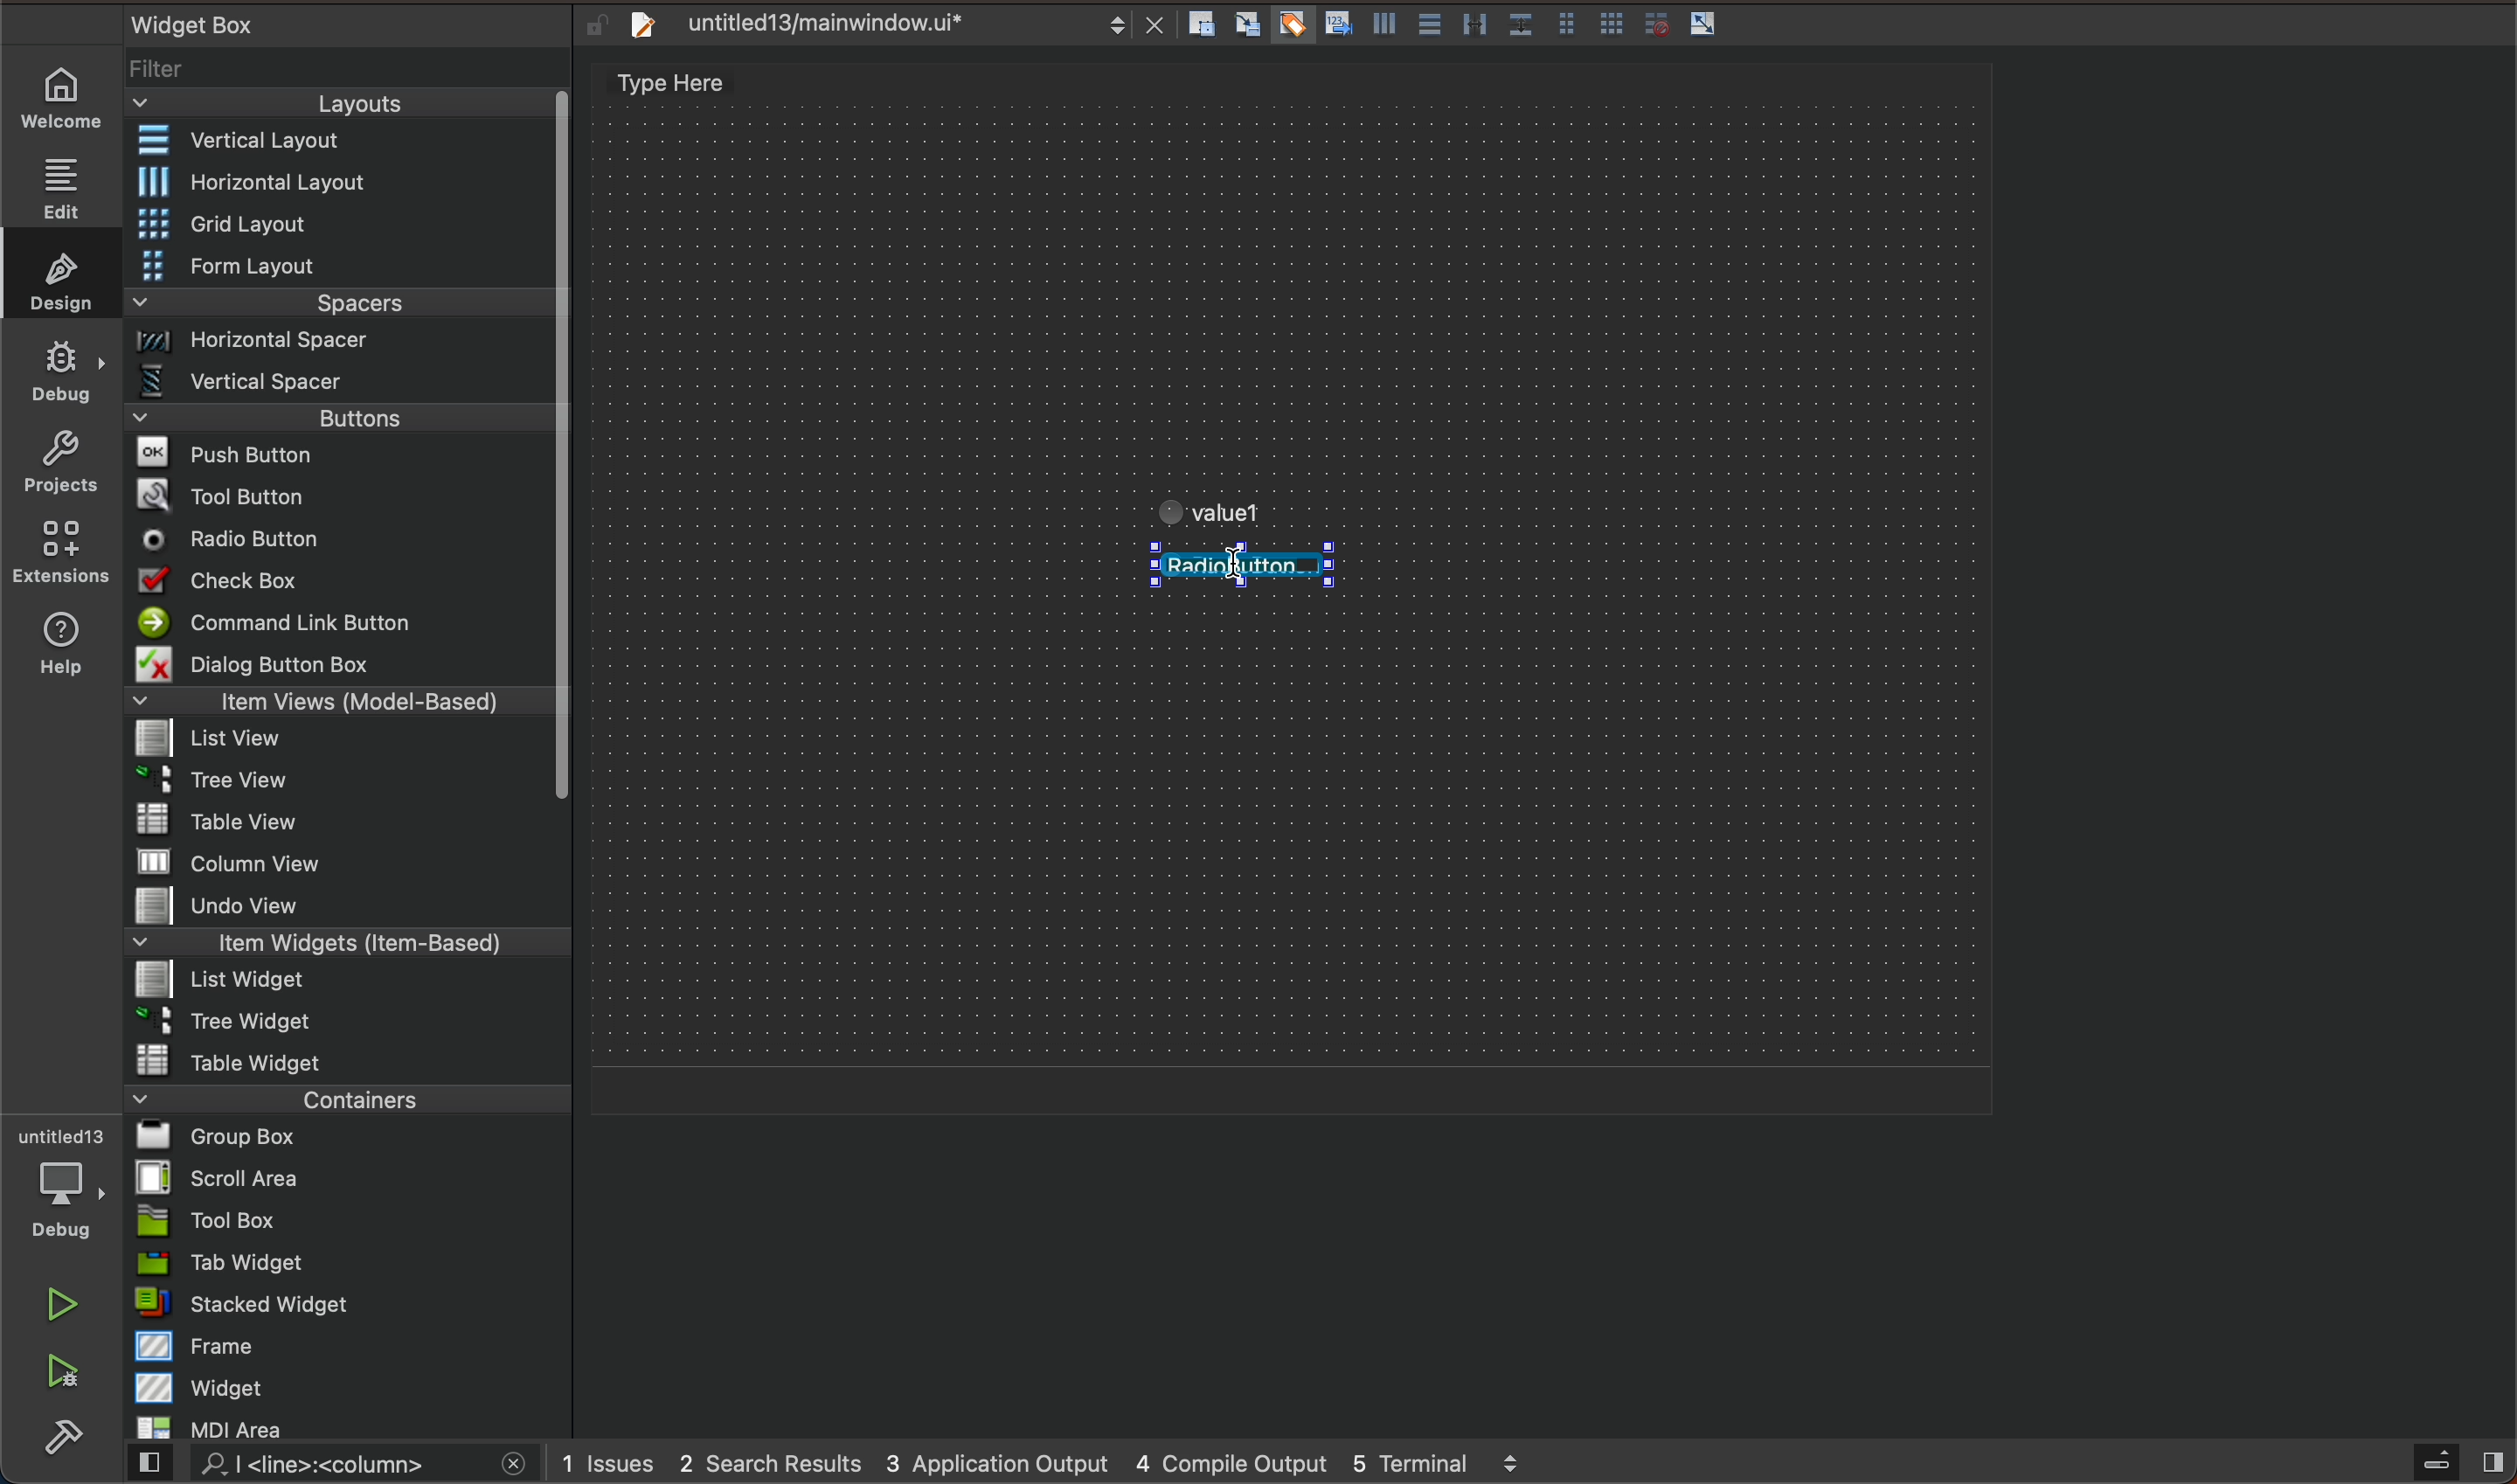 The image size is (2517, 1484). What do you see at coordinates (63, 1439) in the screenshot?
I see `build` at bounding box center [63, 1439].